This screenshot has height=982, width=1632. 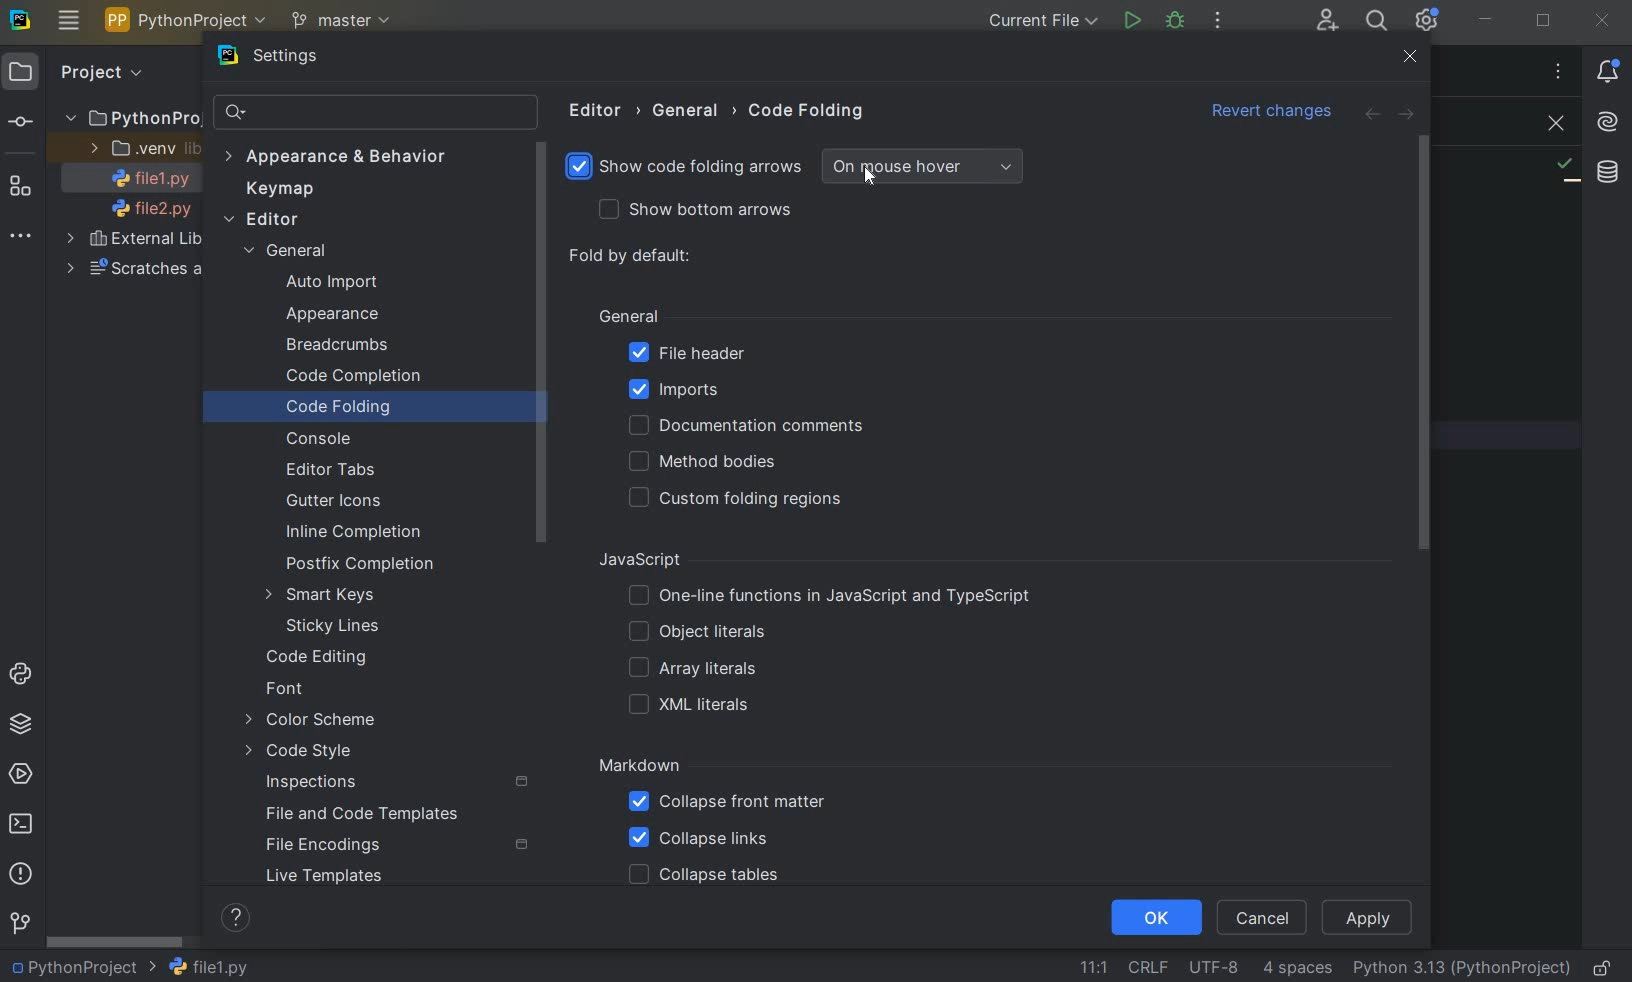 What do you see at coordinates (640, 766) in the screenshot?
I see `MARKDOWN` at bounding box center [640, 766].